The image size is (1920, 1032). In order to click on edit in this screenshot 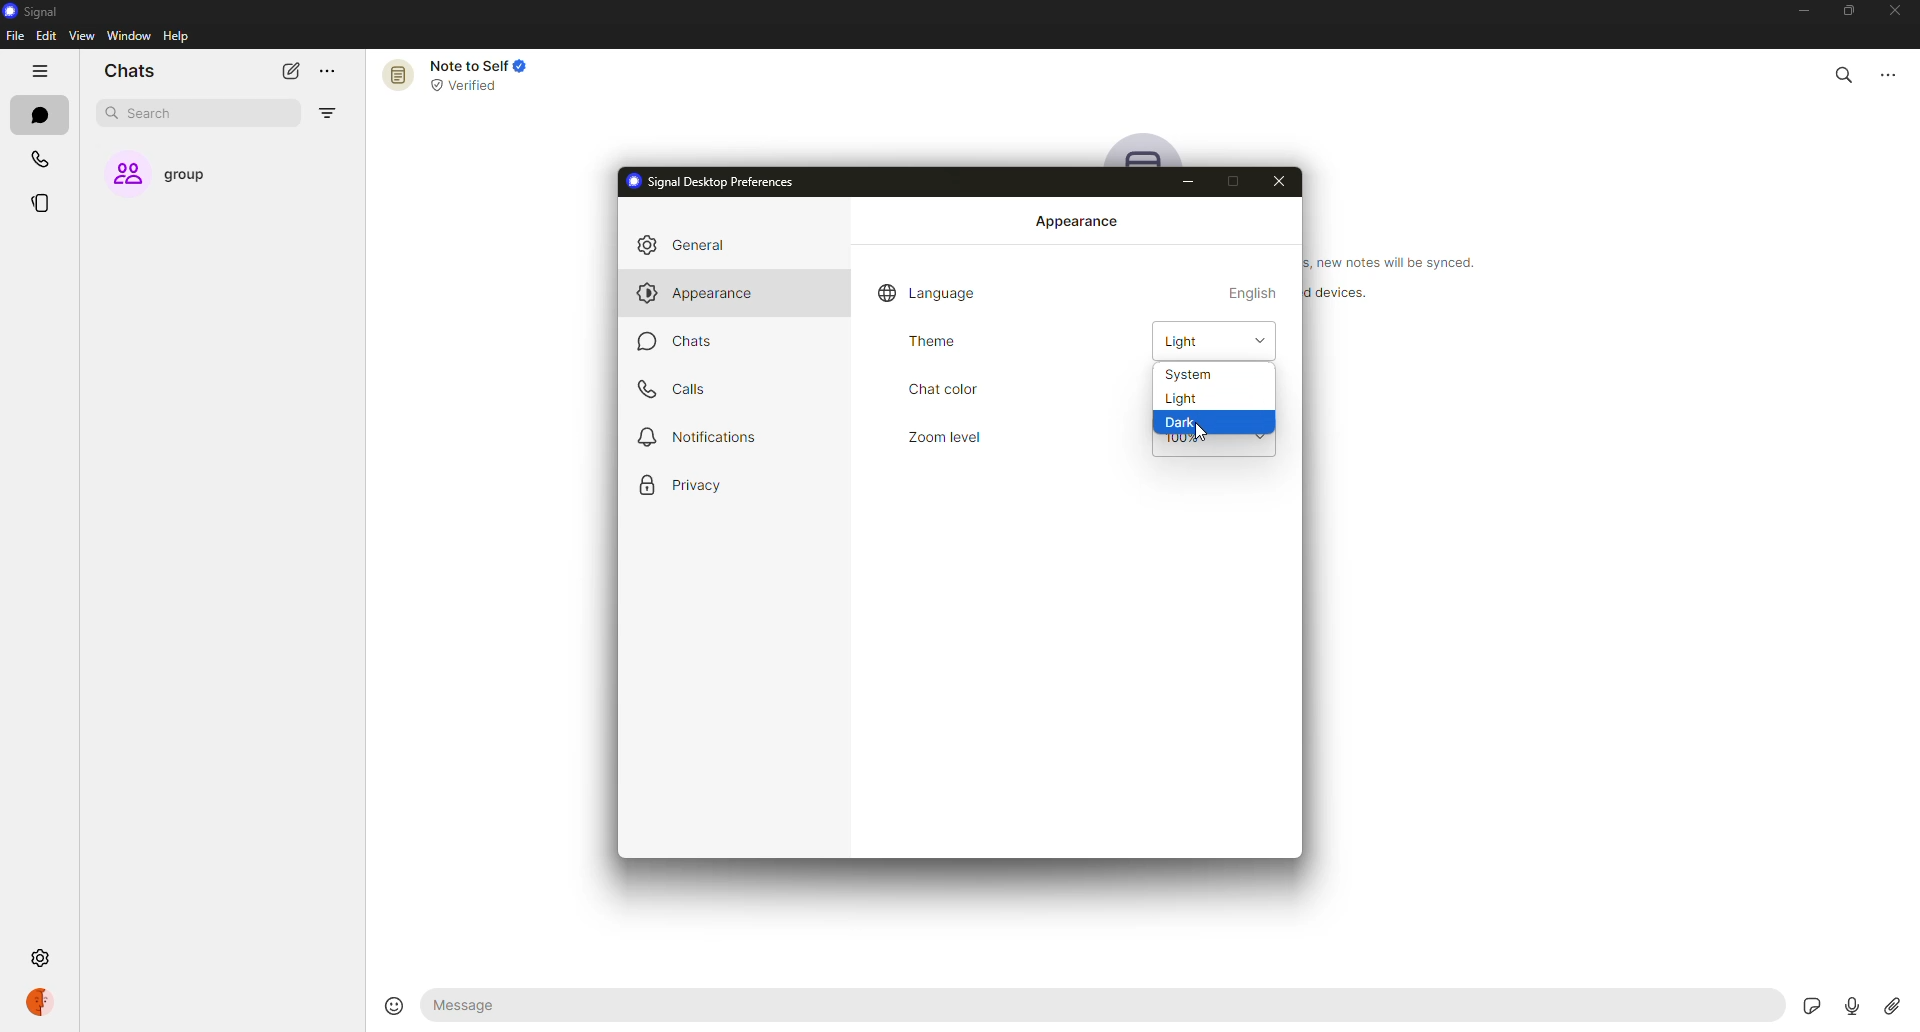, I will do `click(46, 35)`.